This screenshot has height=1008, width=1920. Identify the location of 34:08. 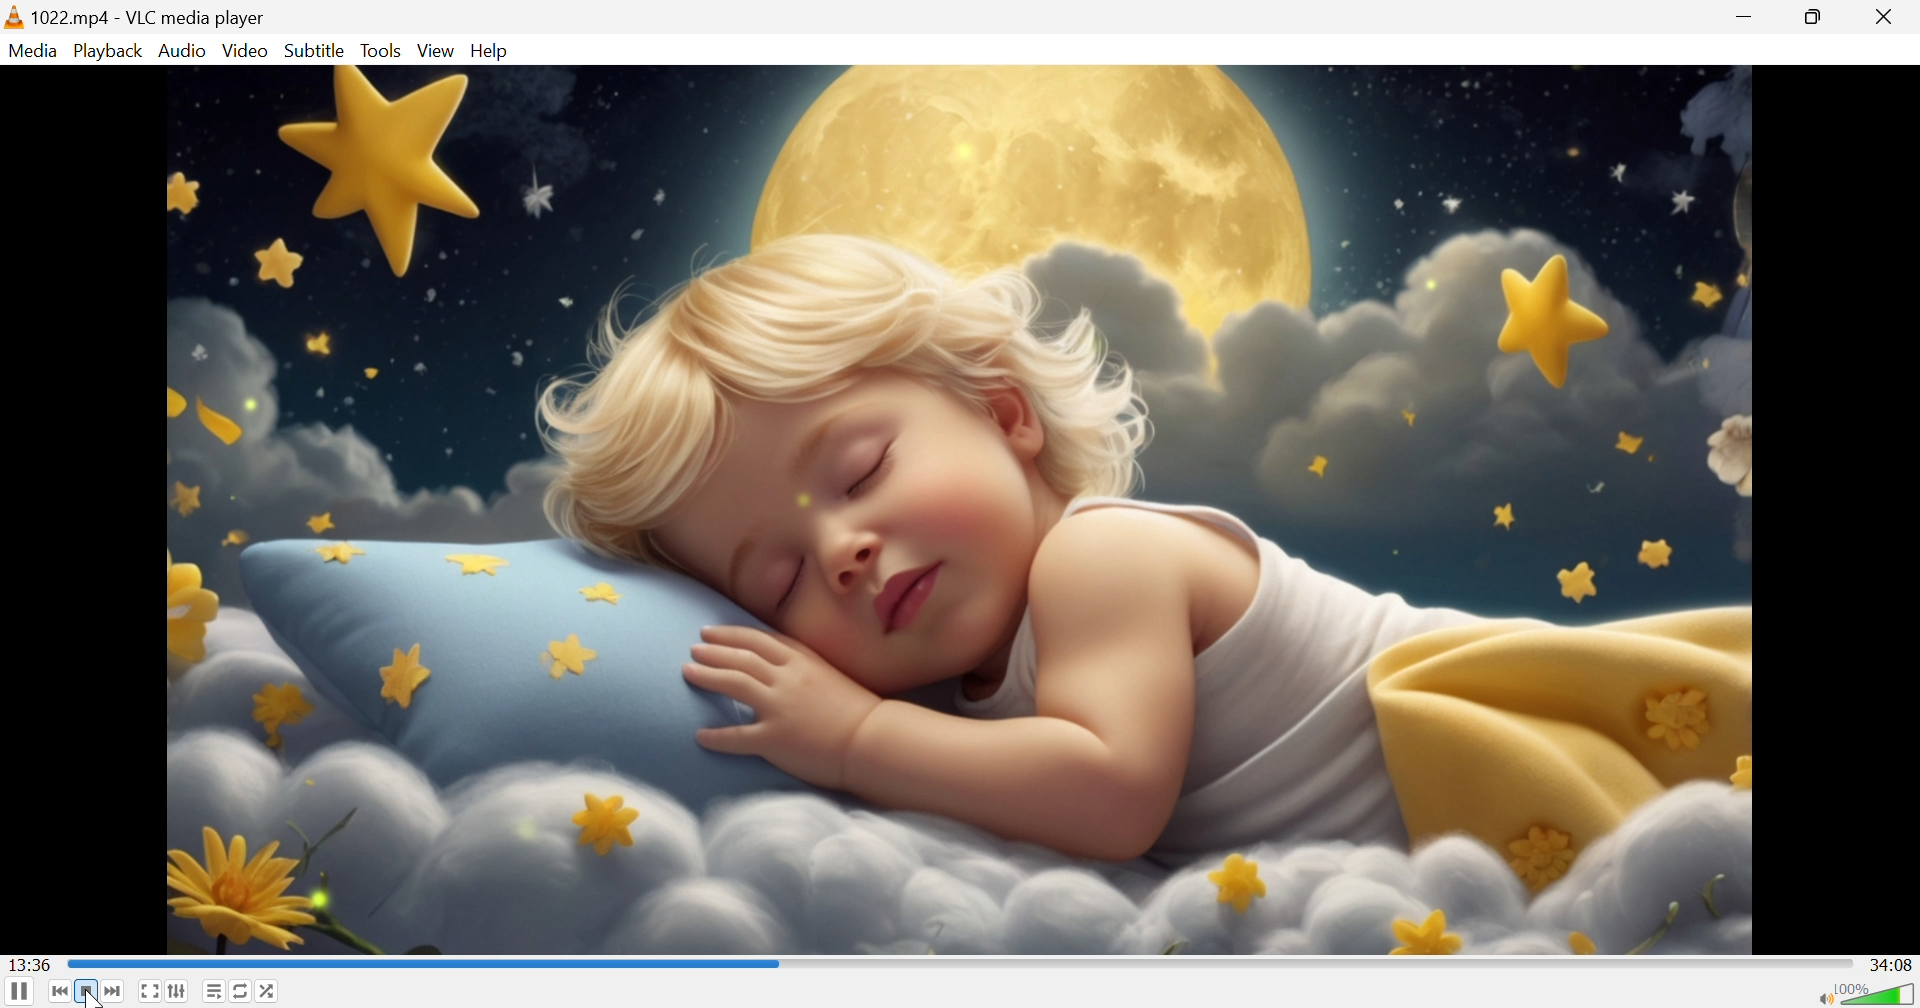
(1894, 965).